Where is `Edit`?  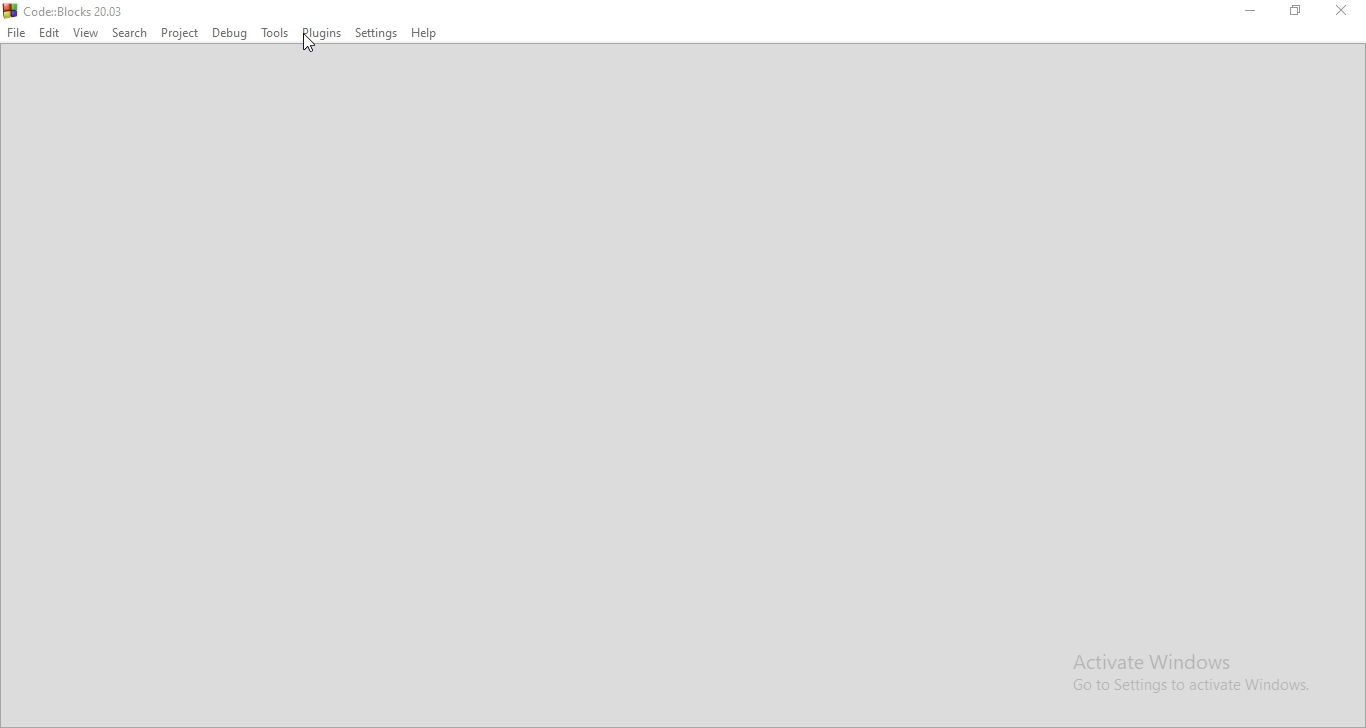 Edit is located at coordinates (49, 33).